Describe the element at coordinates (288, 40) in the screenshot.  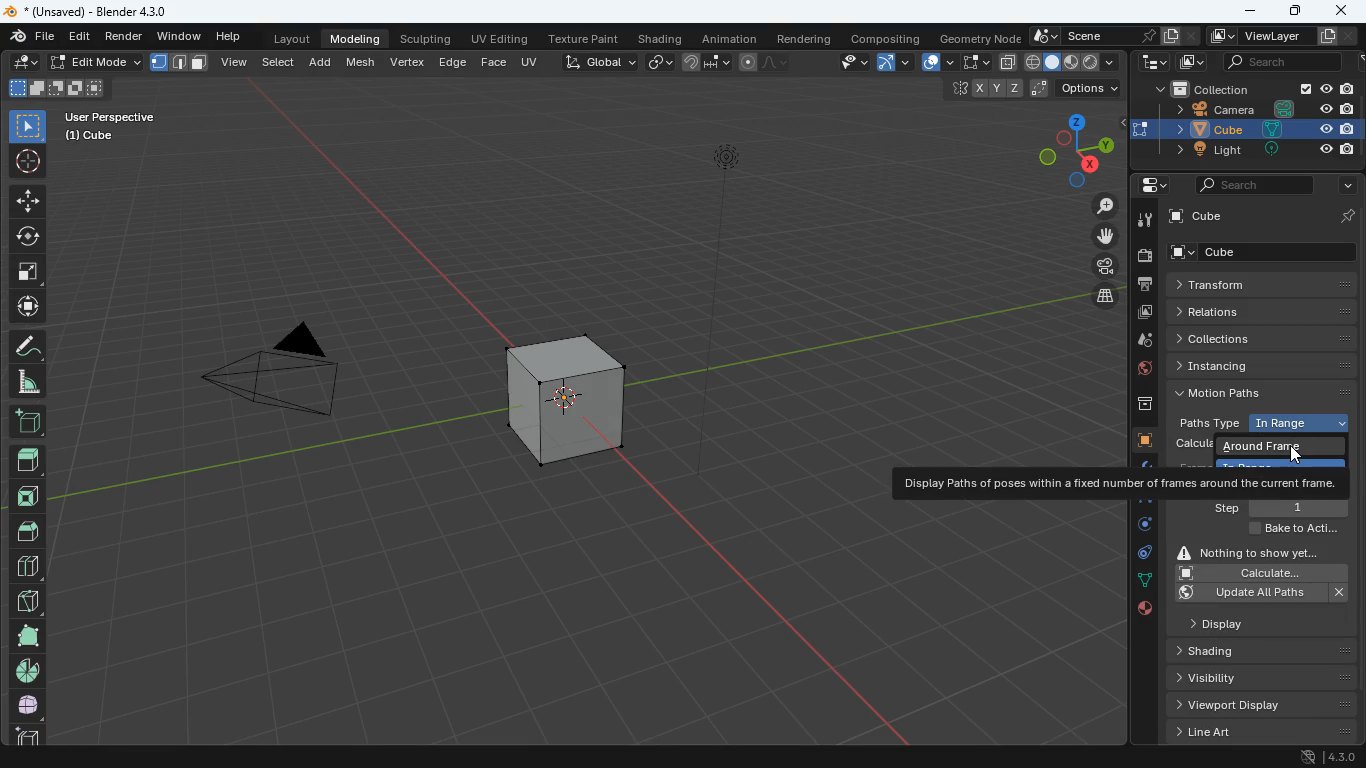
I see `layout` at that location.